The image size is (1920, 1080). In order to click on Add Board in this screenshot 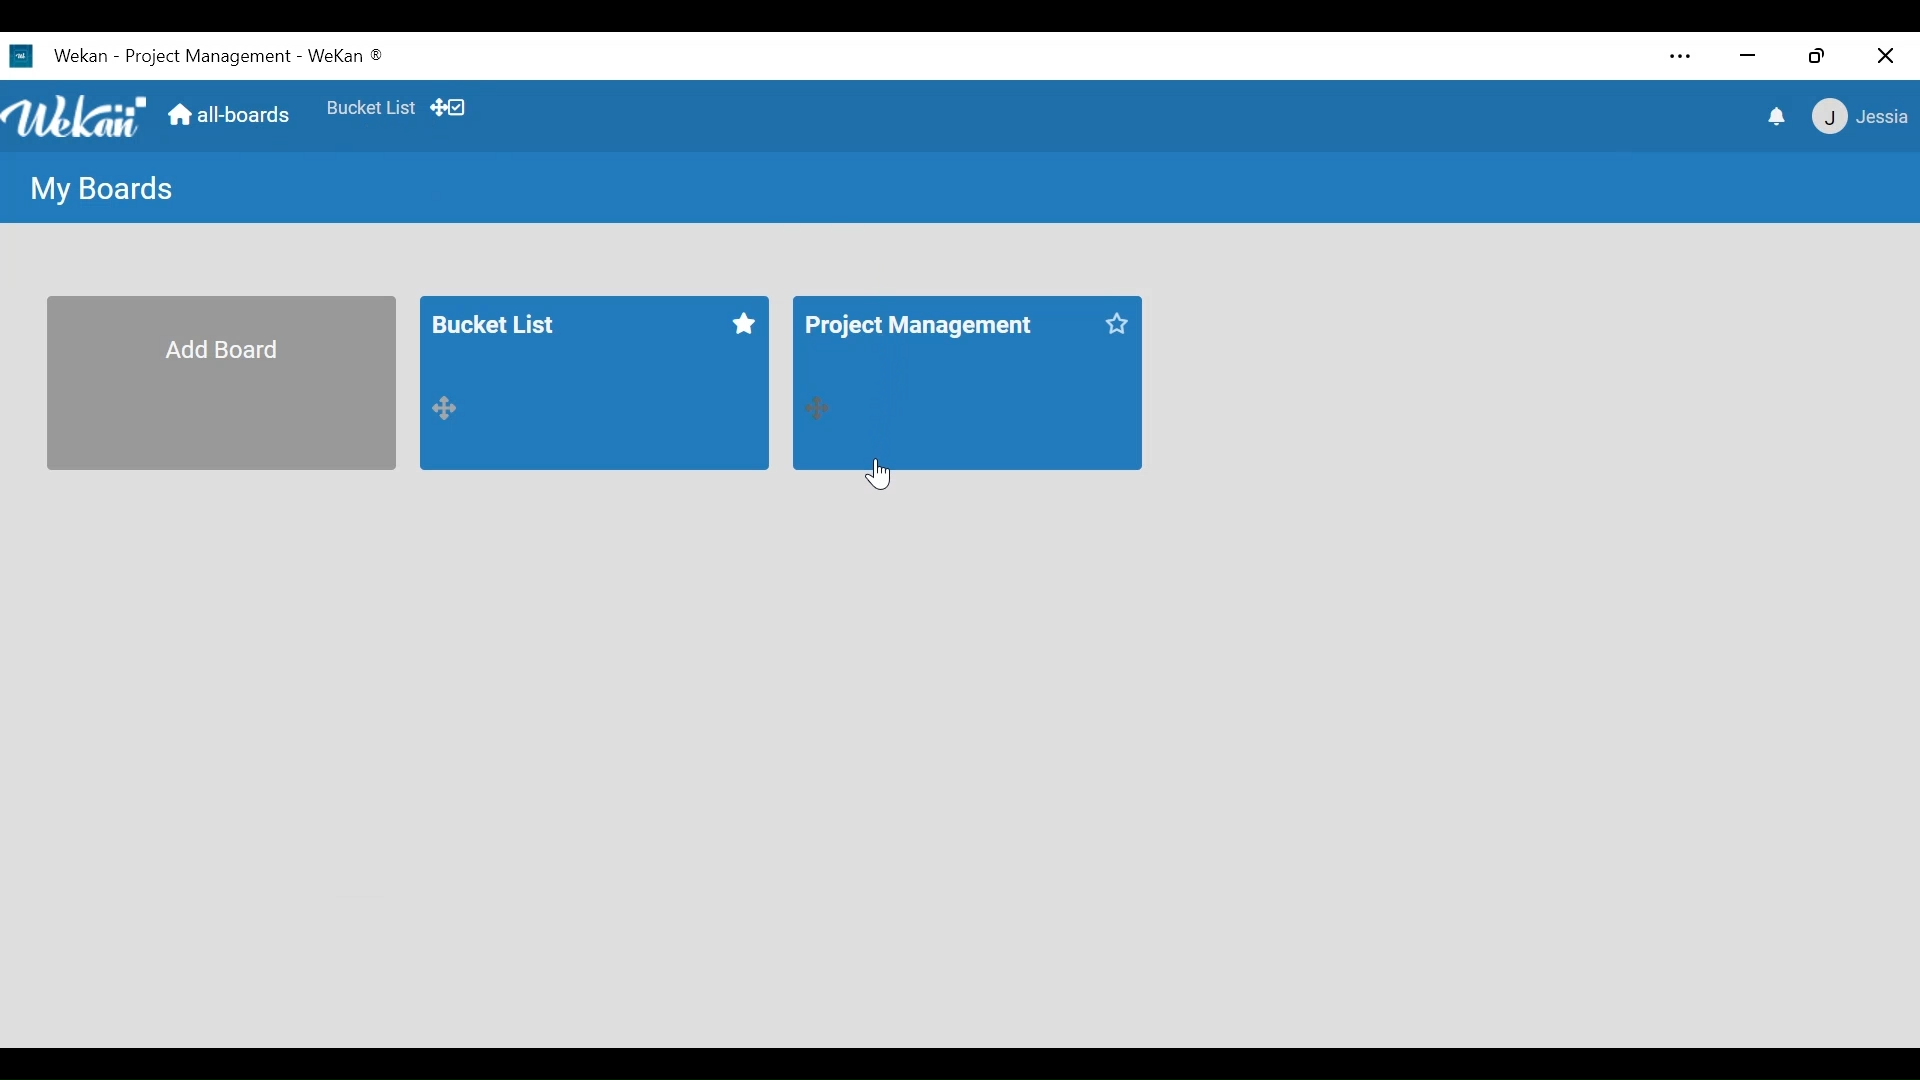, I will do `click(223, 383)`.